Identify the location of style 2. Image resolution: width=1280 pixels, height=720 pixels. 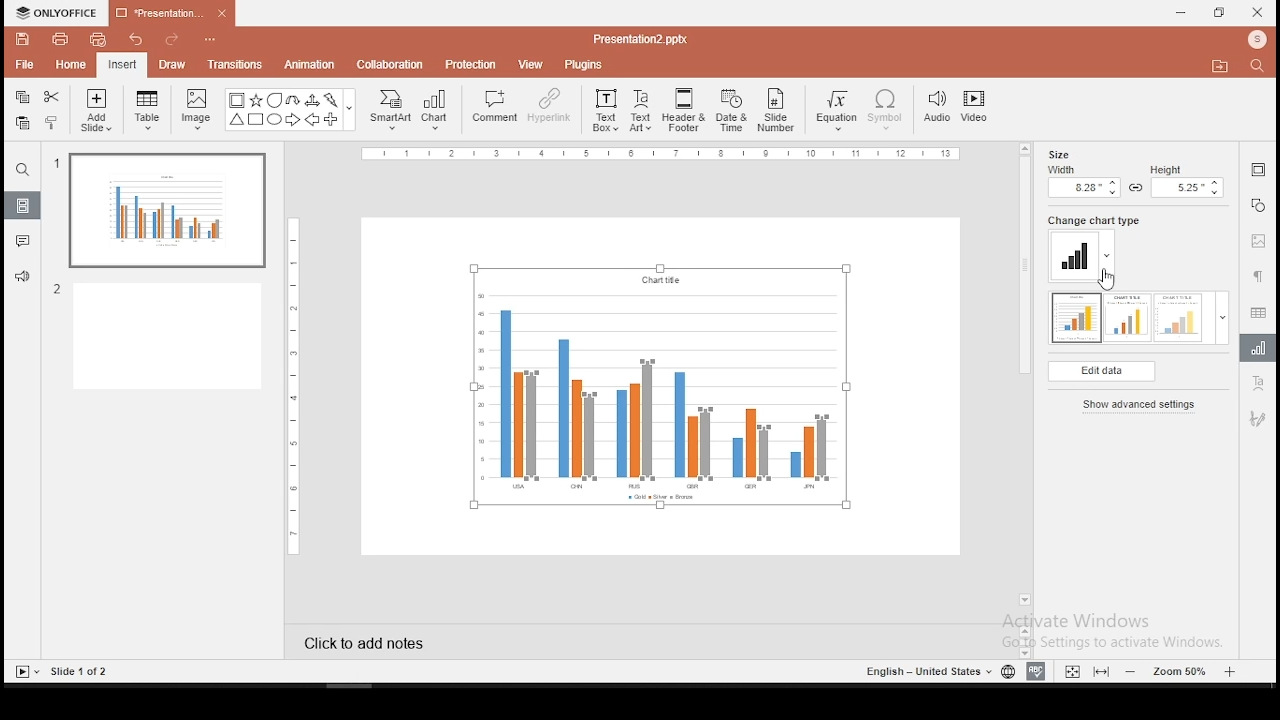
(1128, 317).